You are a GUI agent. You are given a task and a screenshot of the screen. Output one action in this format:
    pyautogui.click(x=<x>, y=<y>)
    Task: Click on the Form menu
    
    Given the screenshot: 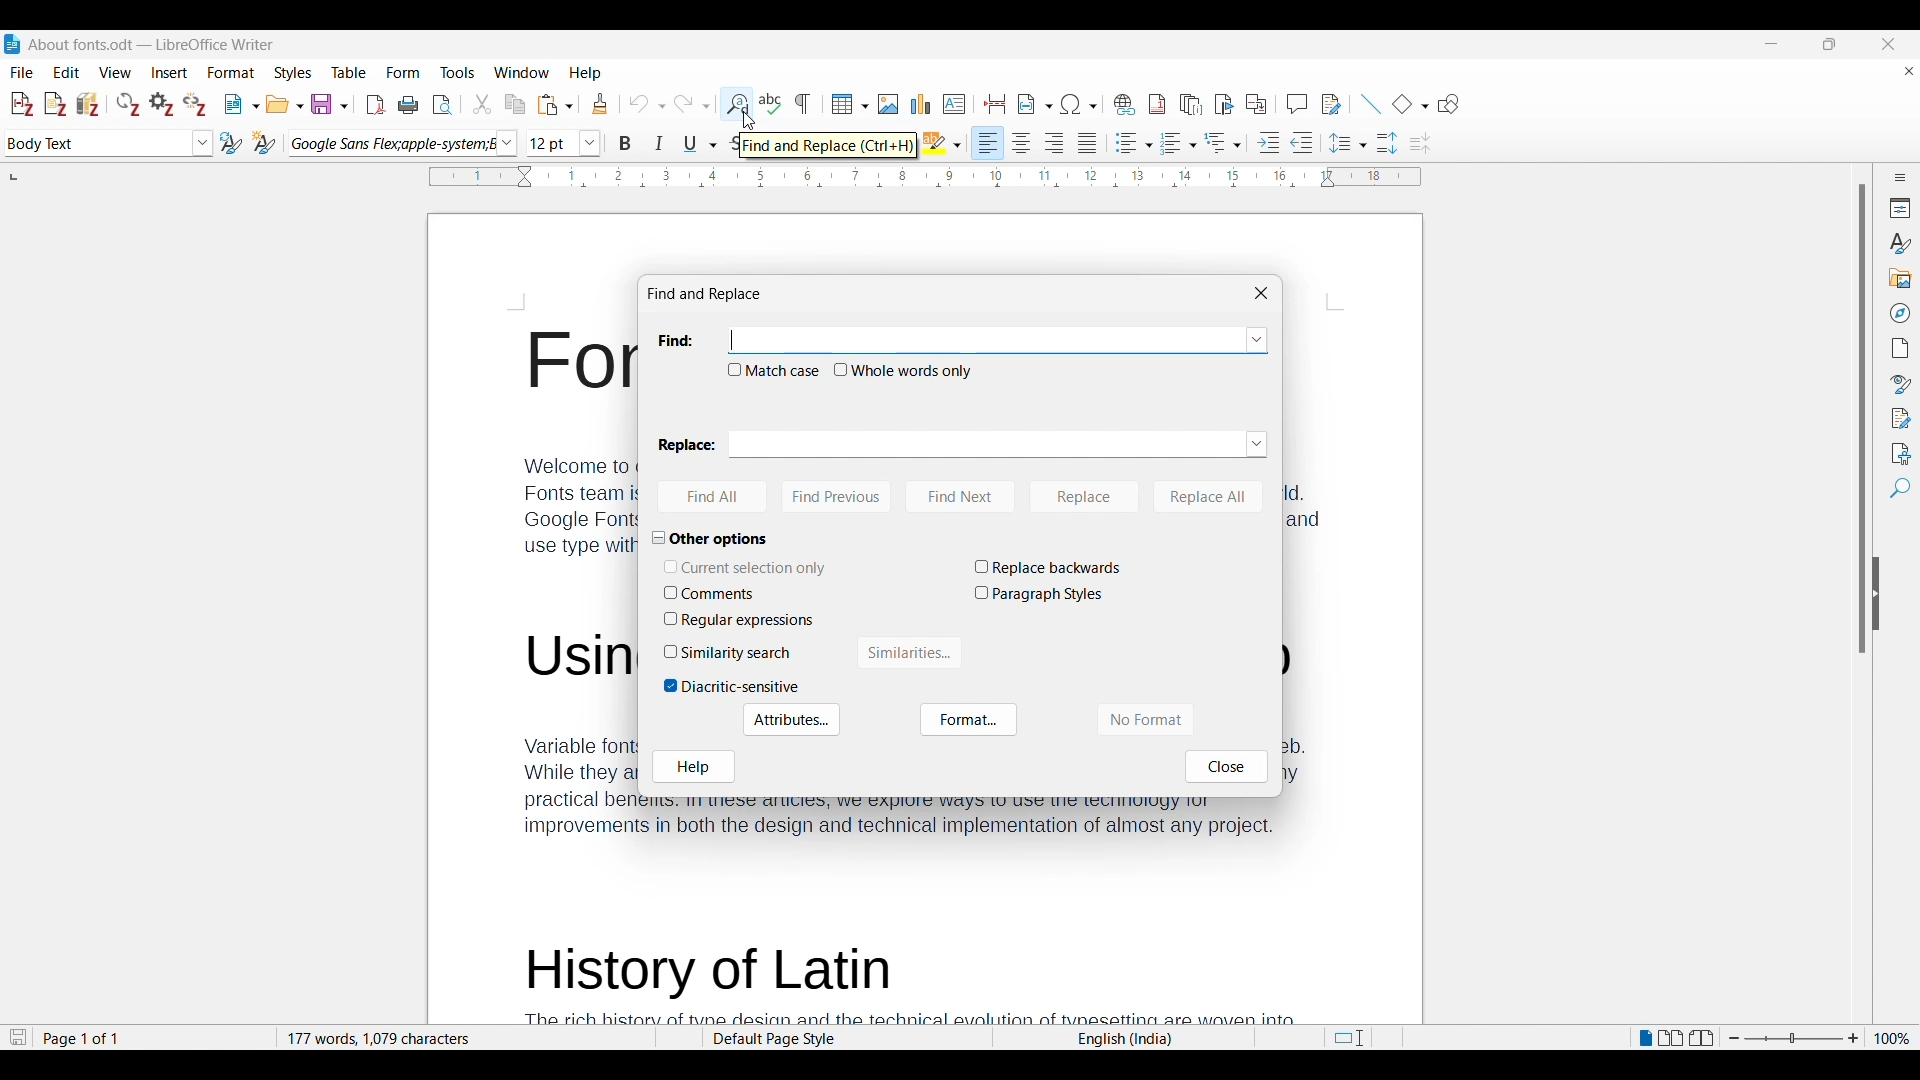 What is the action you would take?
    pyautogui.click(x=404, y=73)
    